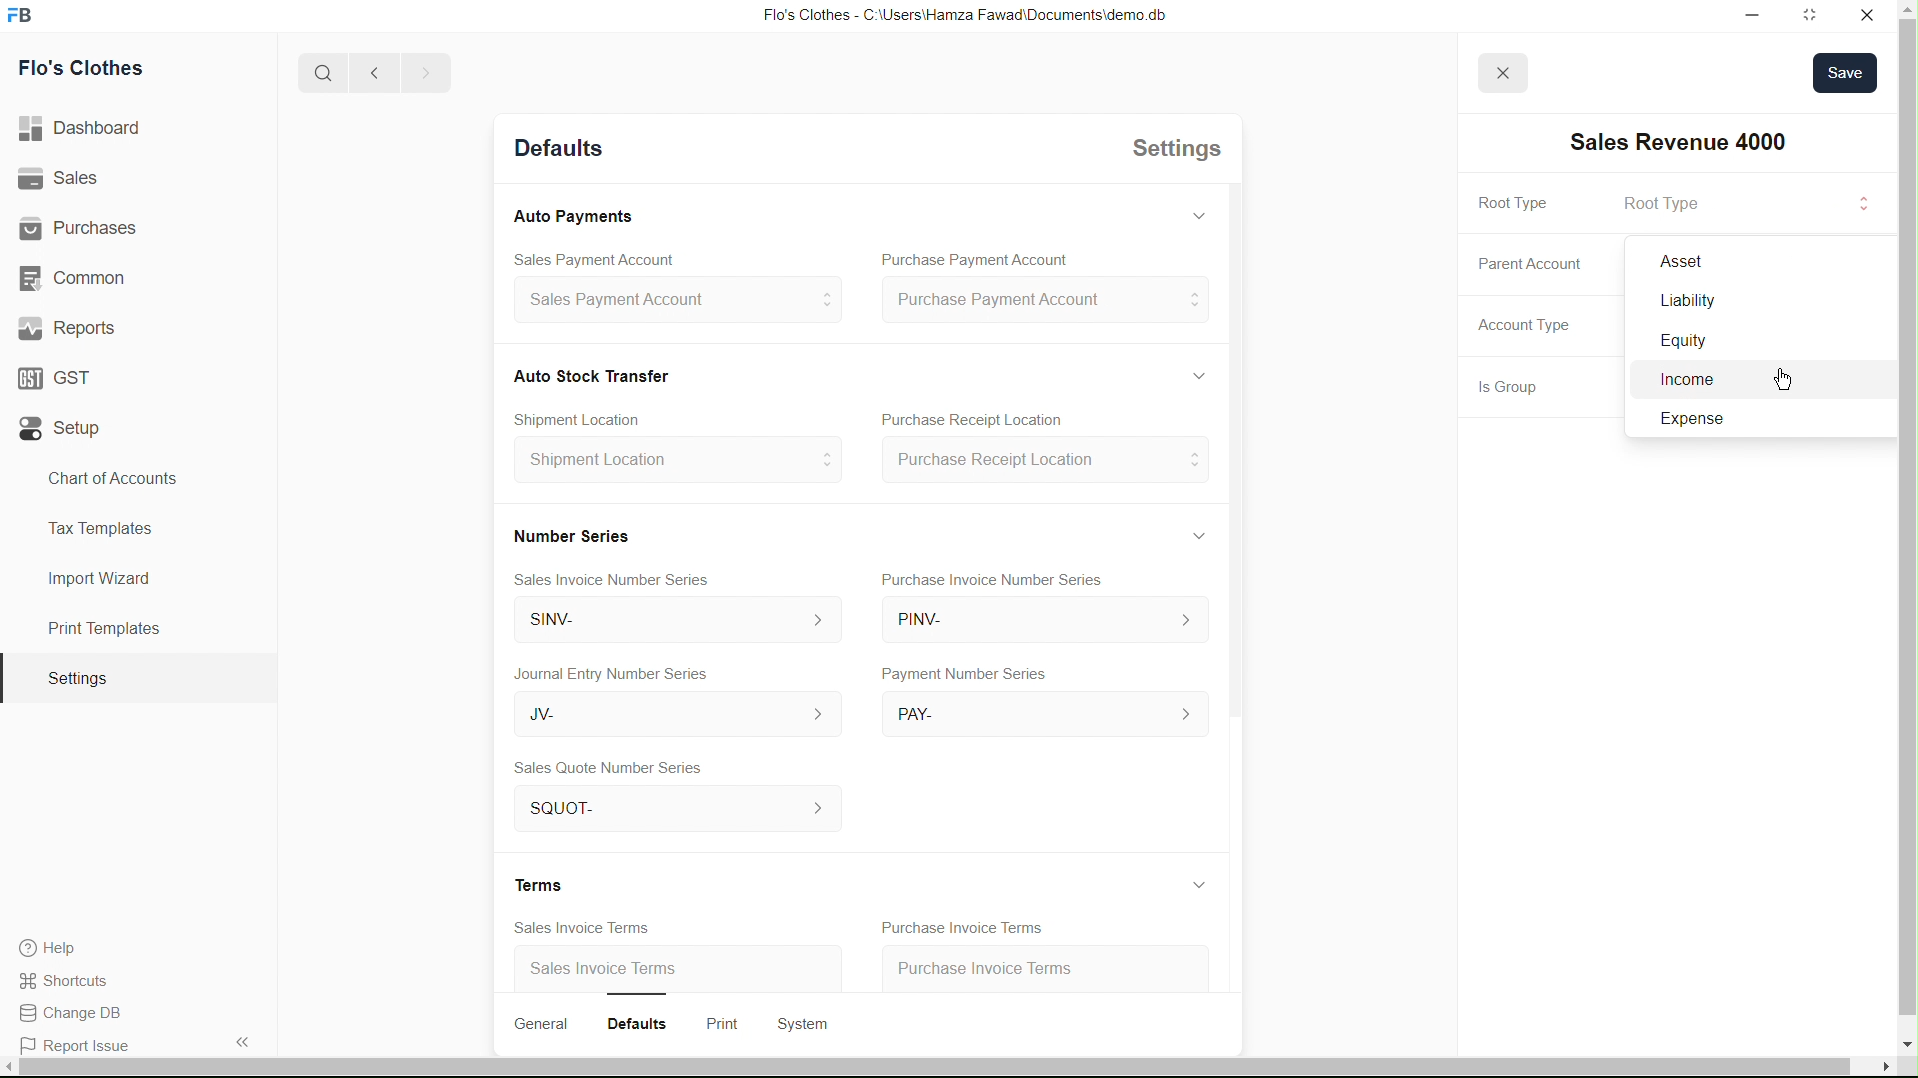  I want to click on Common, so click(77, 276).